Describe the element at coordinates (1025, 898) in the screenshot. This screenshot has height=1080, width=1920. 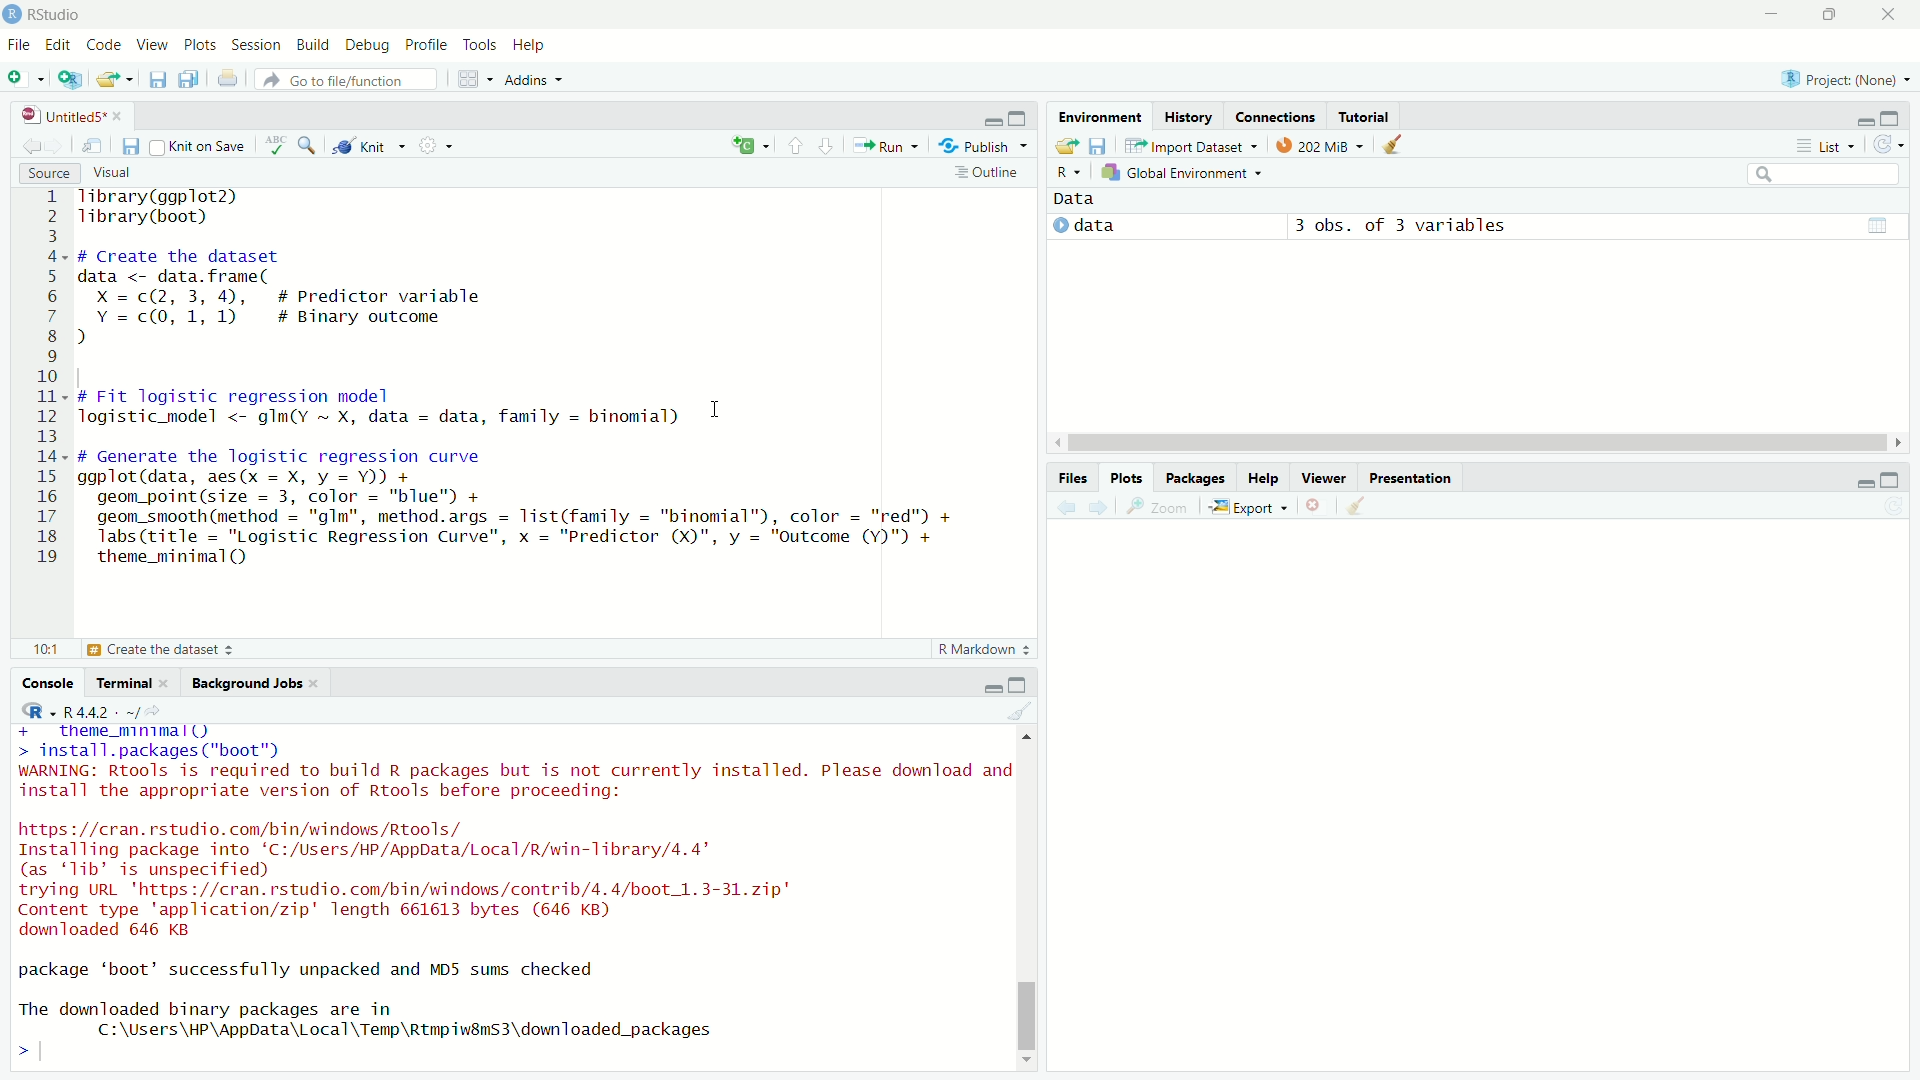
I see `vertical scroll bar` at that location.